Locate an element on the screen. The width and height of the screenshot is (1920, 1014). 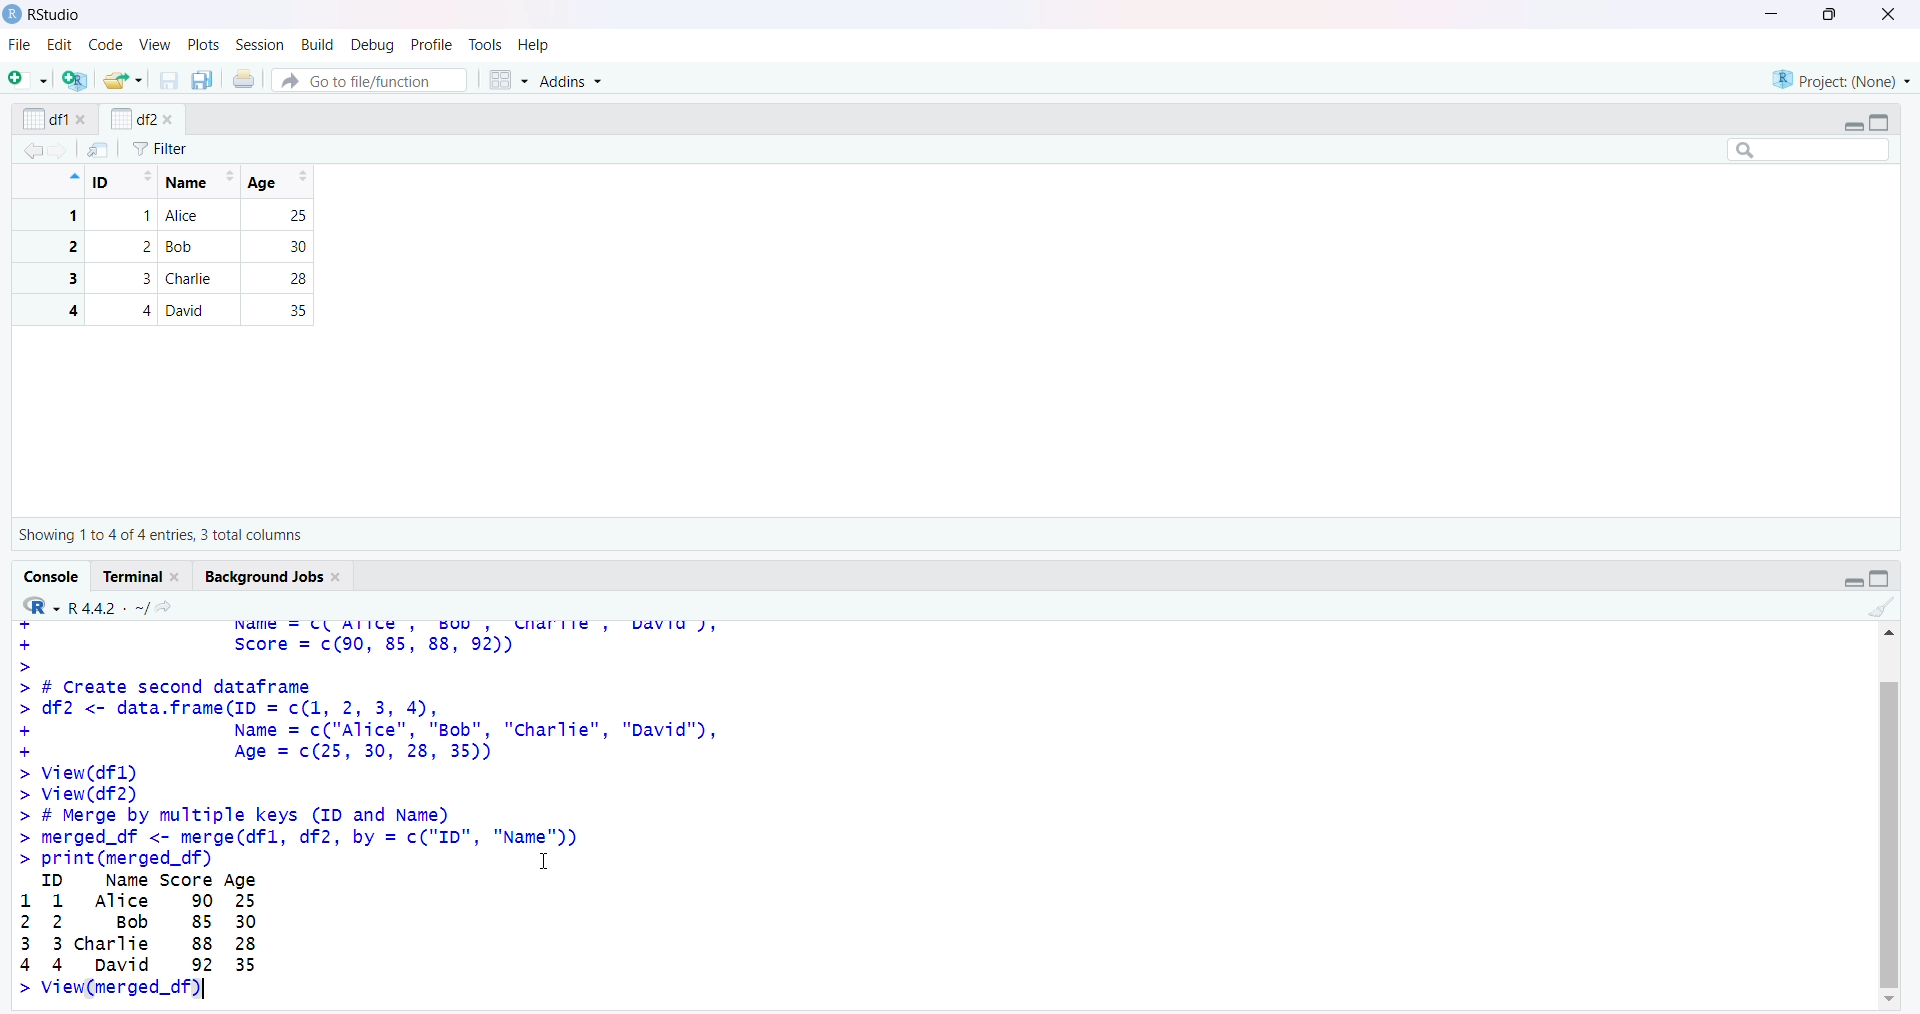
build is located at coordinates (320, 46).